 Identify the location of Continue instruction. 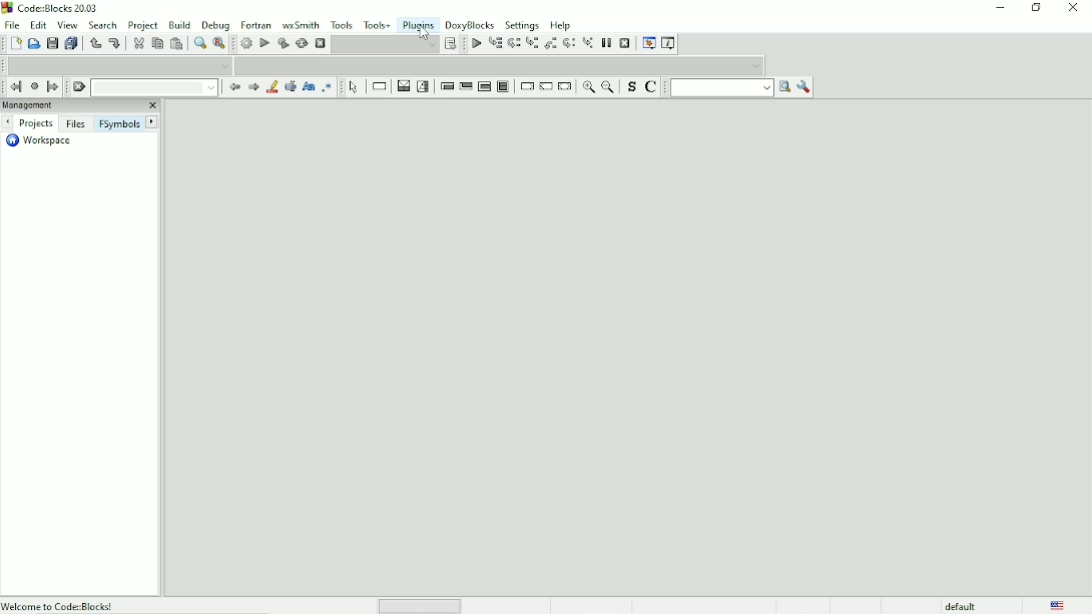
(546, 87).